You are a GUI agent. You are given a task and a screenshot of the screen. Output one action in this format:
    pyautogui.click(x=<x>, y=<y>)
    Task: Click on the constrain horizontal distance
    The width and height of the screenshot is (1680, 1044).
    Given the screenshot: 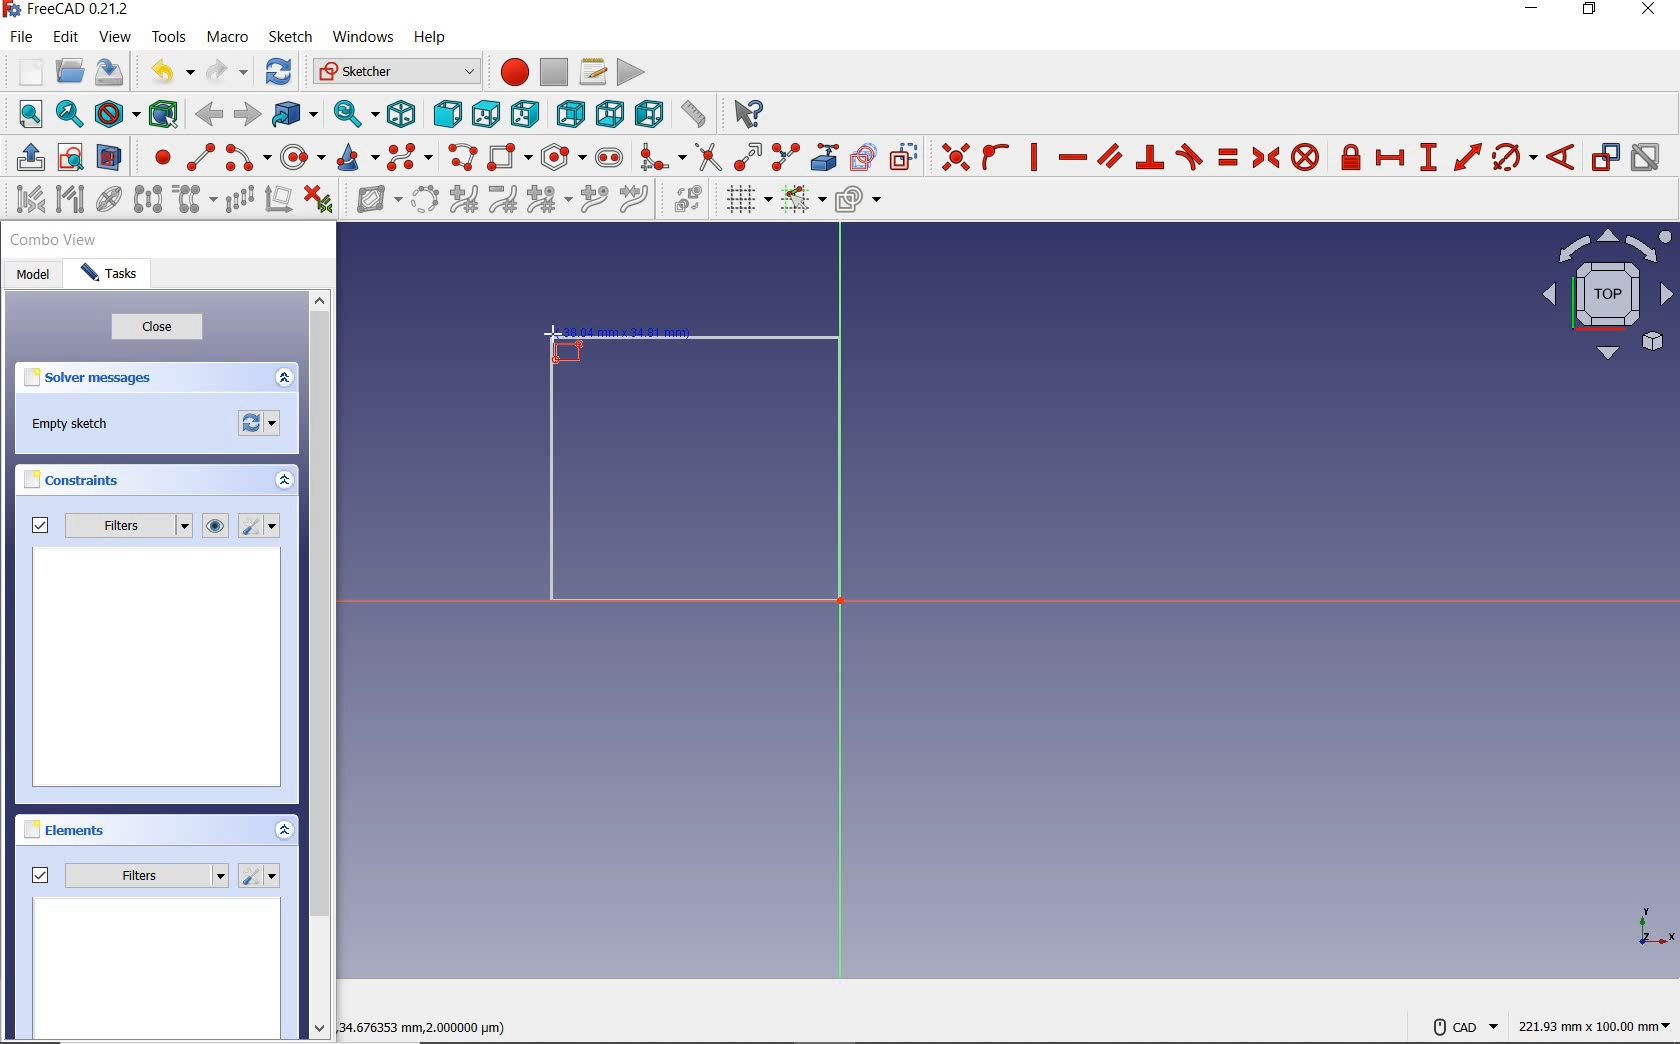 What is the action you would take?
    pyautogui.click(x=1391, y=160)
    